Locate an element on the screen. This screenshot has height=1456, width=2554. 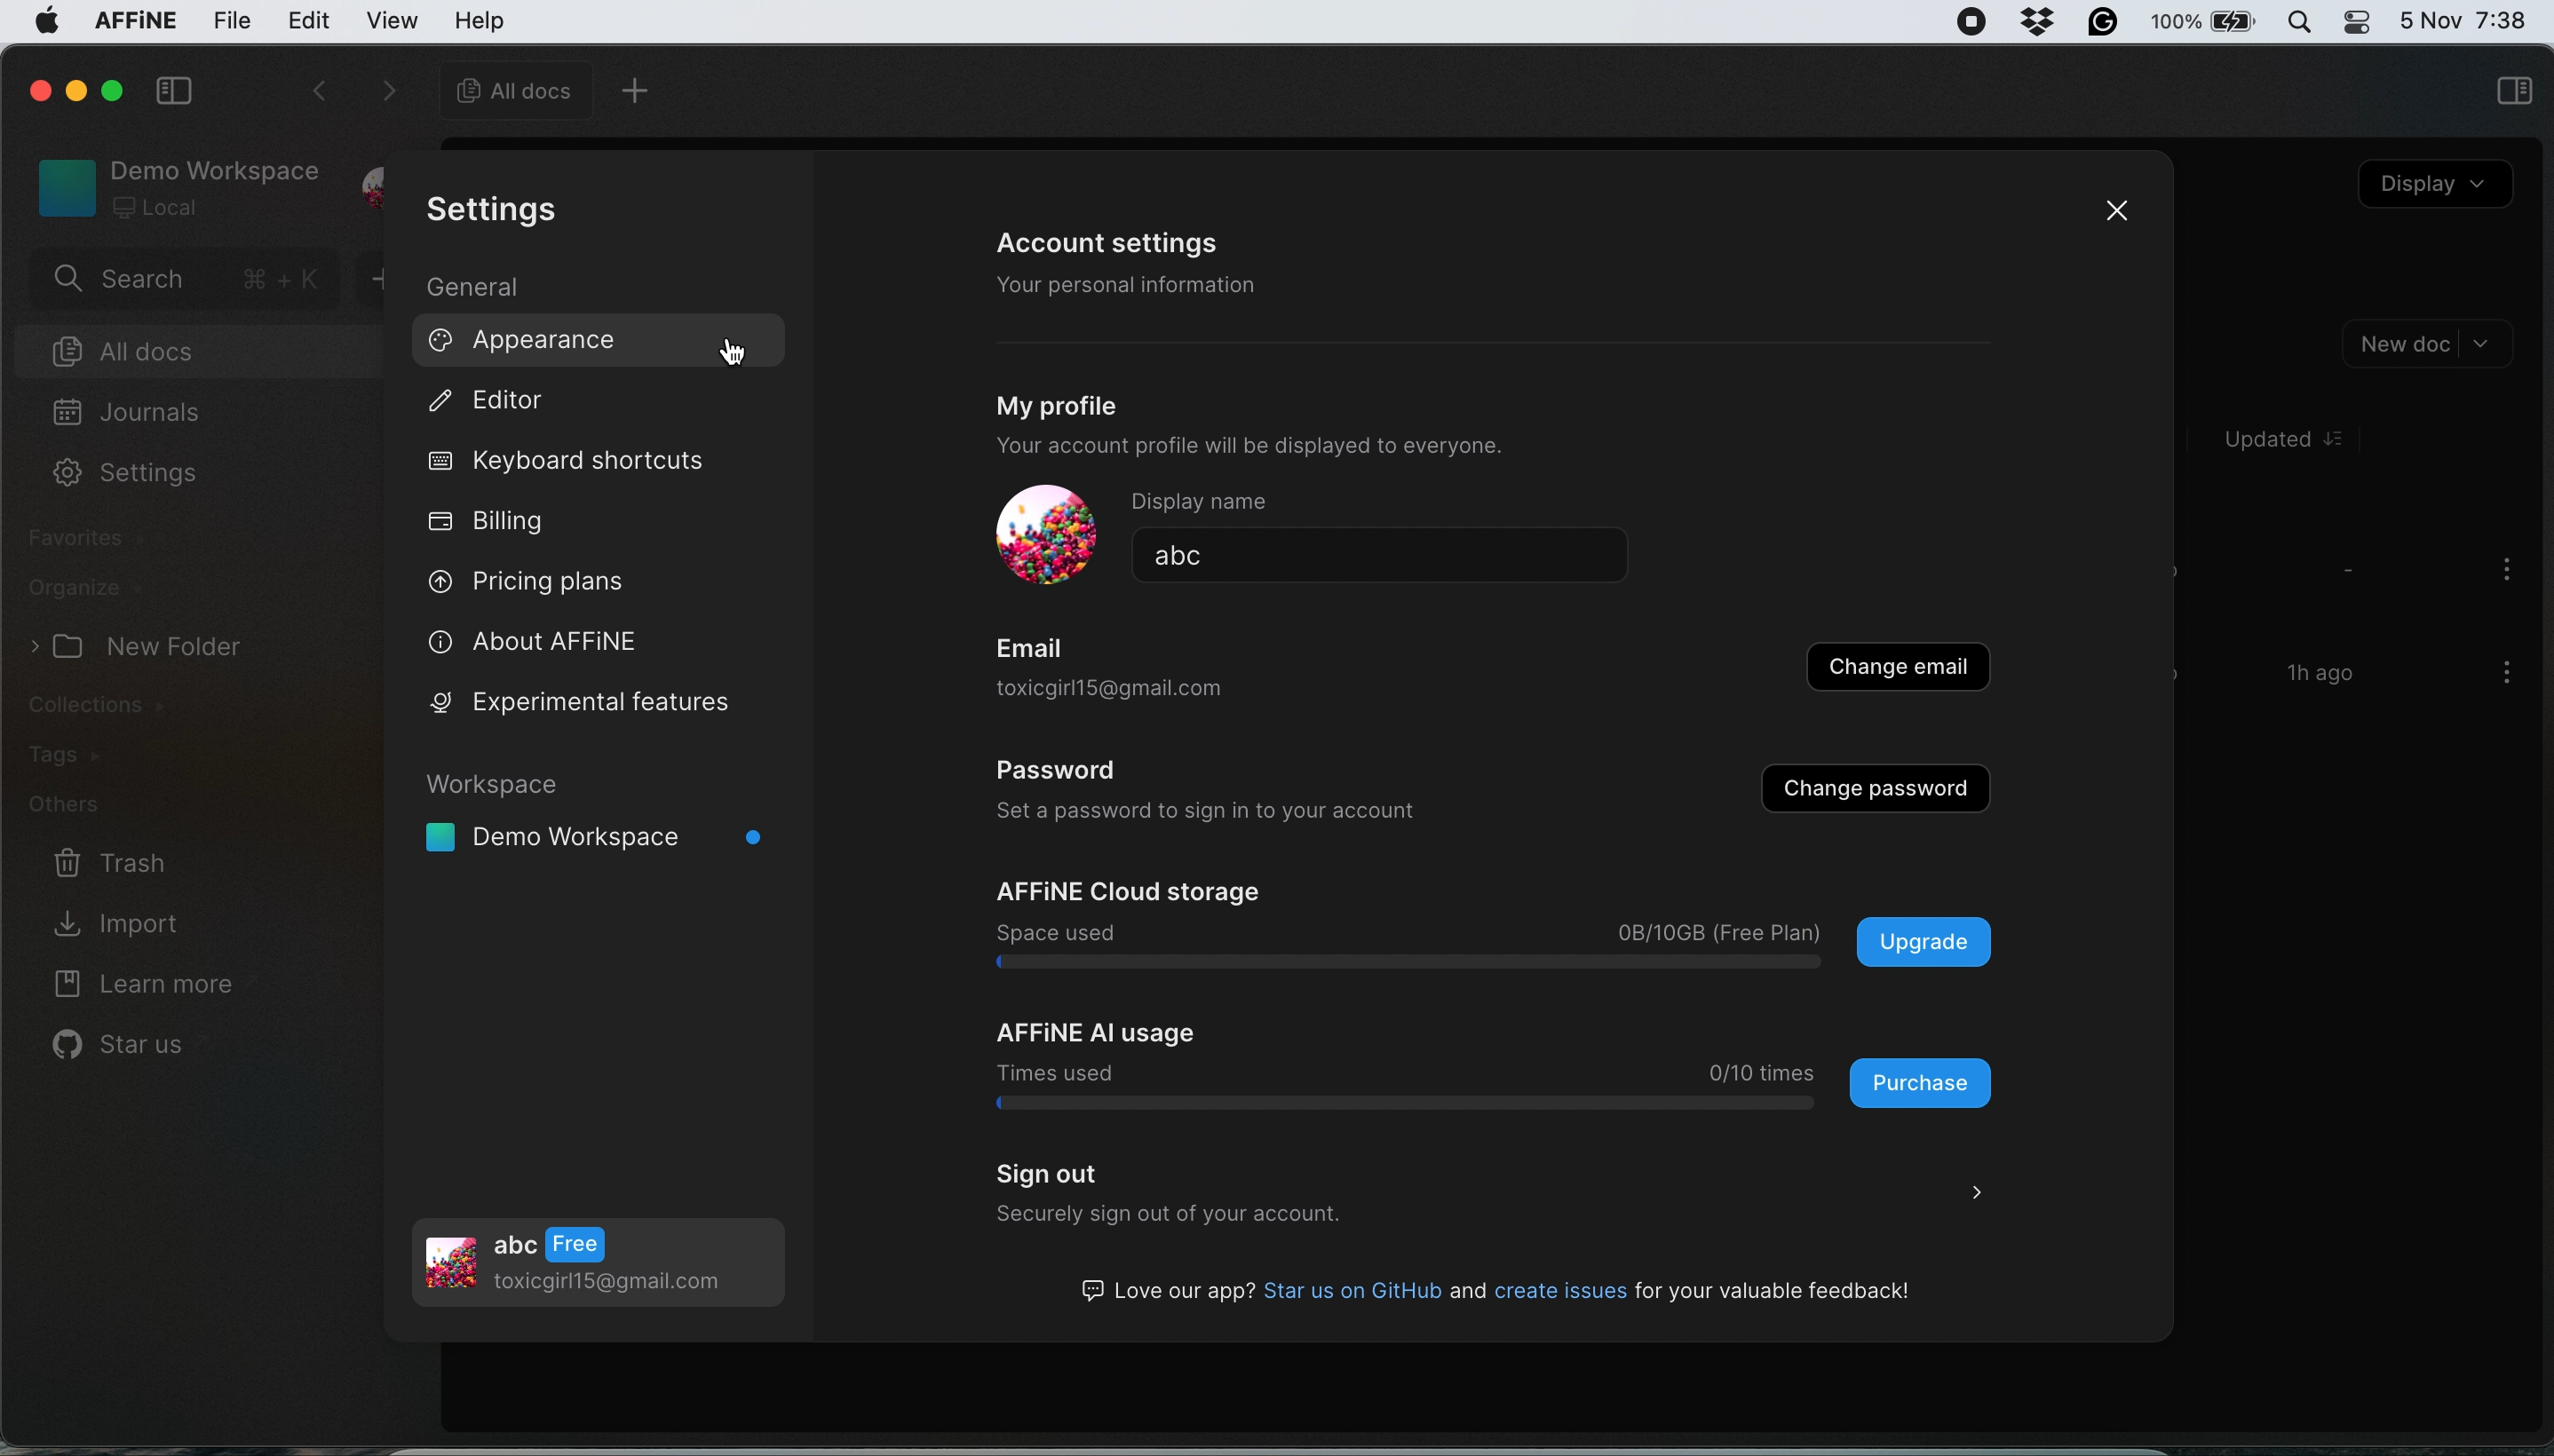
maximise is located at coordinates (115, 90).